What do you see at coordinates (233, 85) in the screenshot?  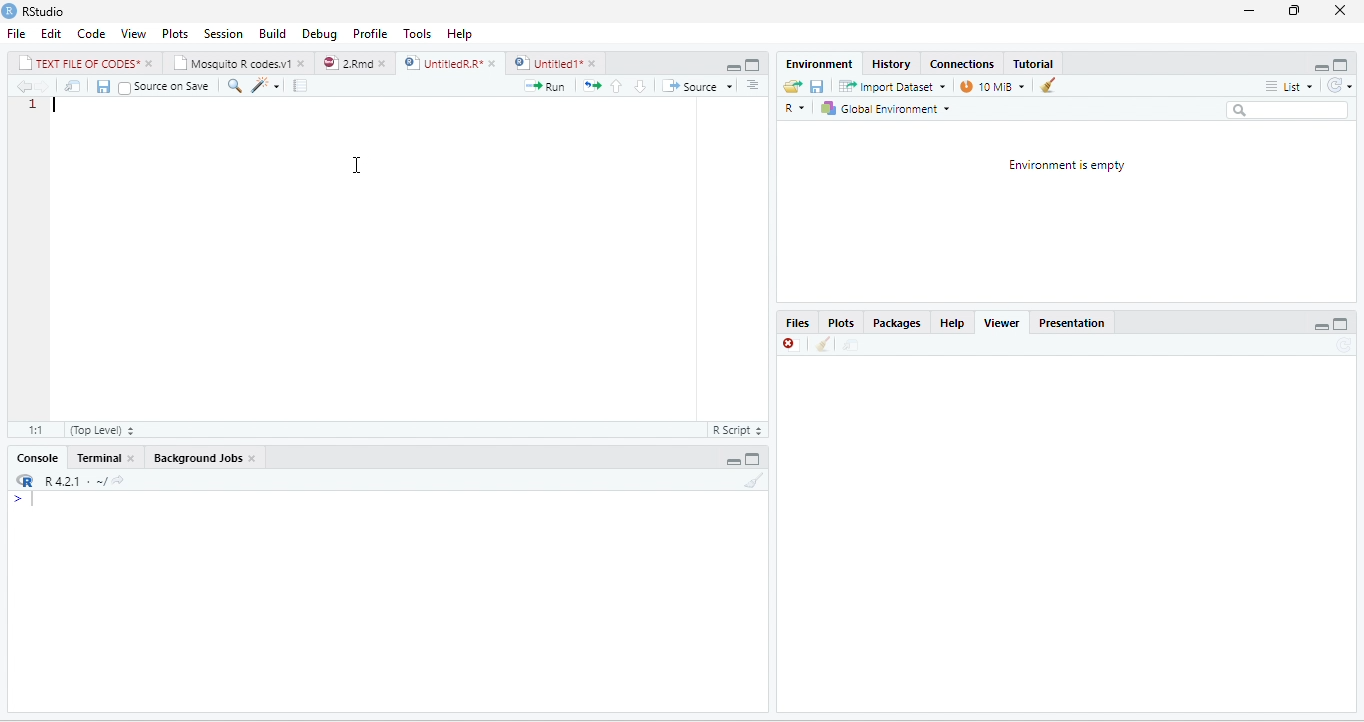 I see `find/replace` at bounding box center [233, 85].